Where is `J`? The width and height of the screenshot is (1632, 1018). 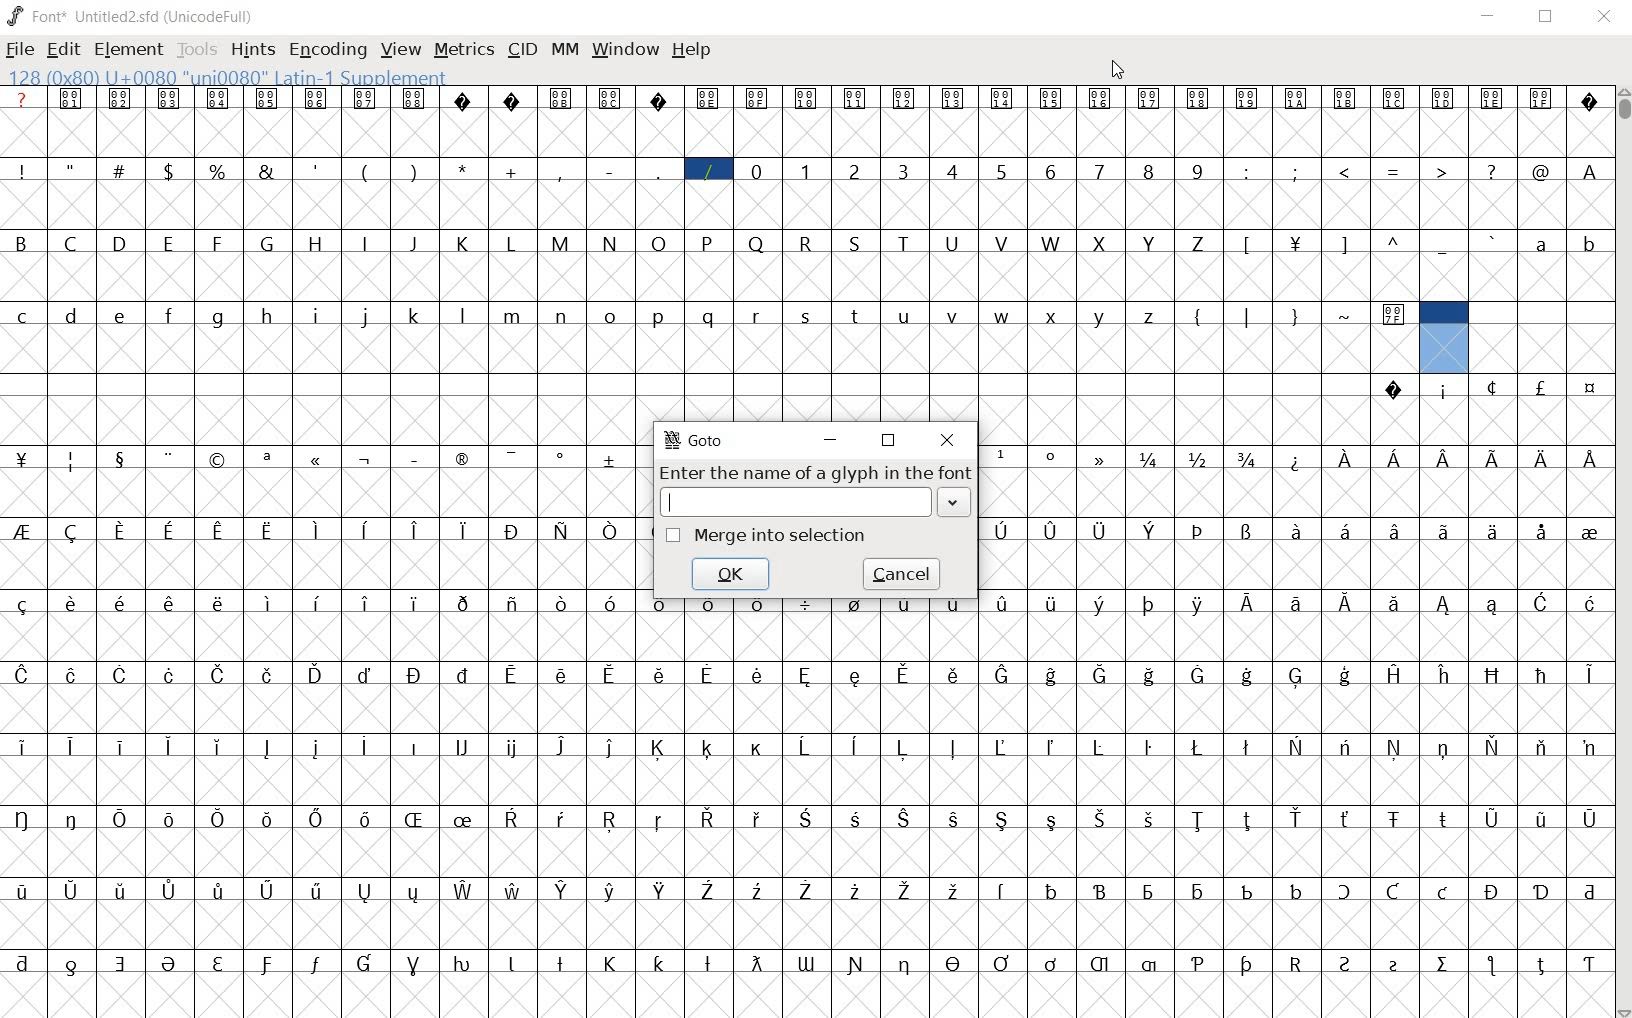 J is located at coordinates (415, 243).